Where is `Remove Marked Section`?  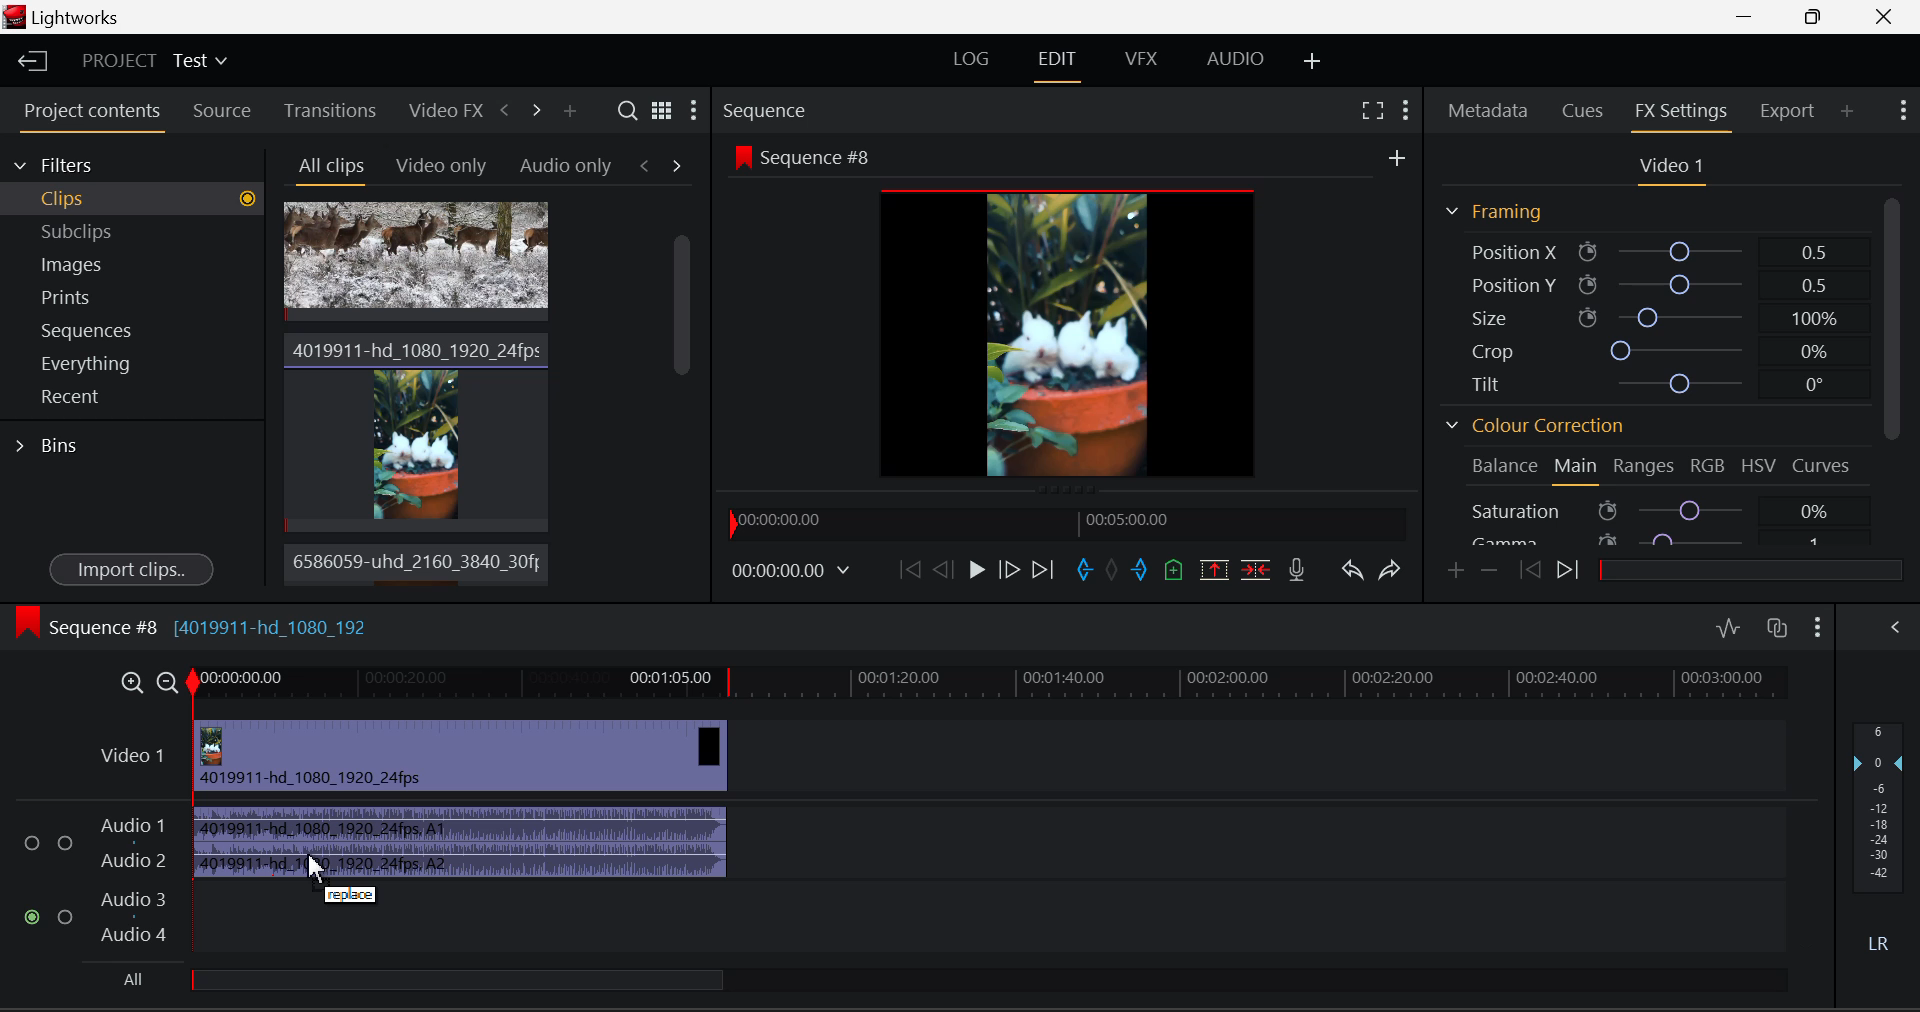 Remove Marked Section is located at coordinates (1217, 568).